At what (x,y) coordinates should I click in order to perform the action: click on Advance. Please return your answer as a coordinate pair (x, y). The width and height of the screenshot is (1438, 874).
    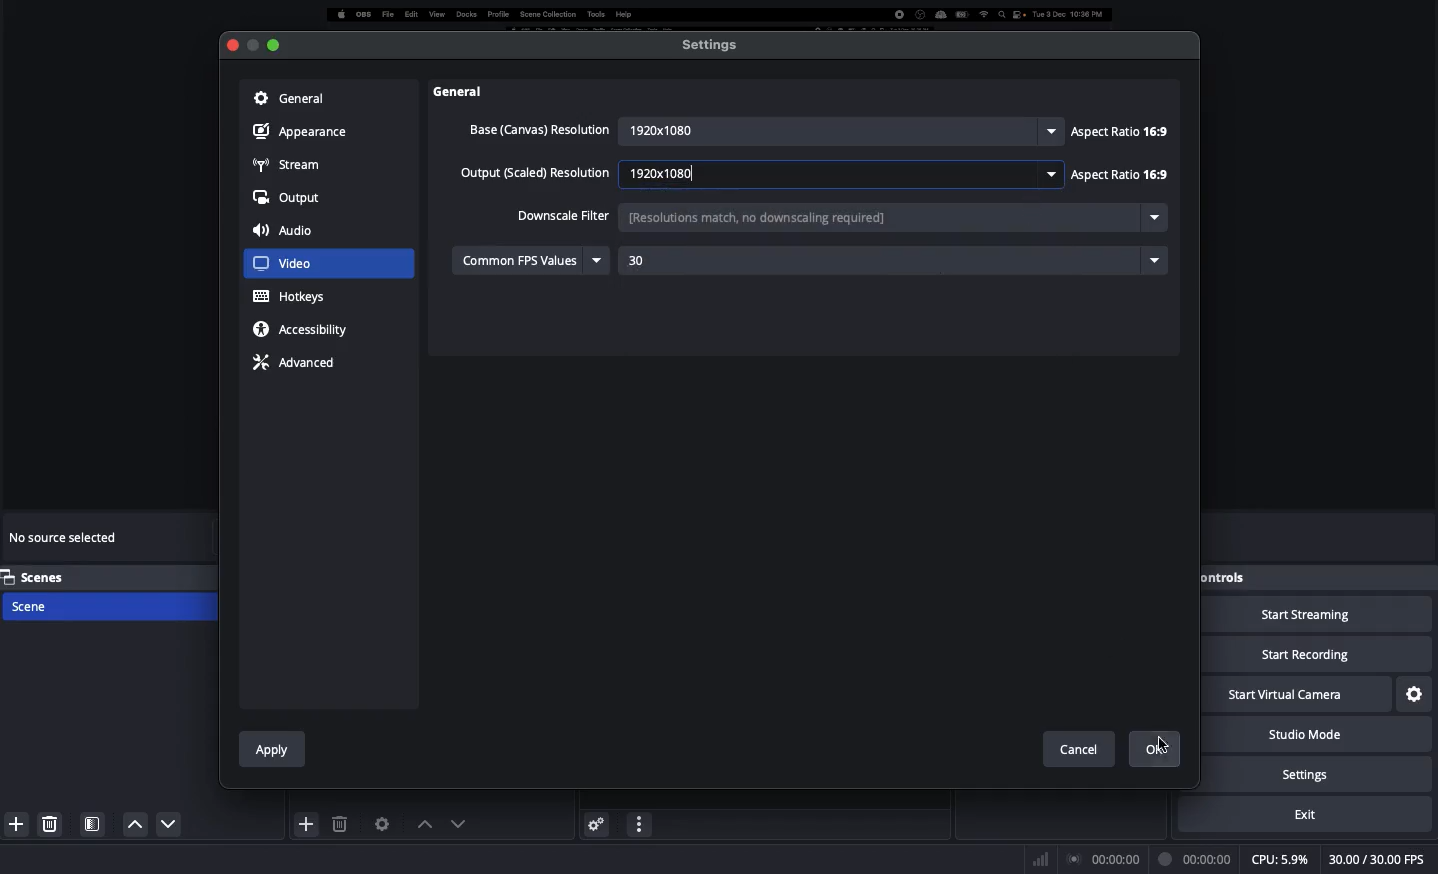
    Looking at the image, I should click on (297, 361).